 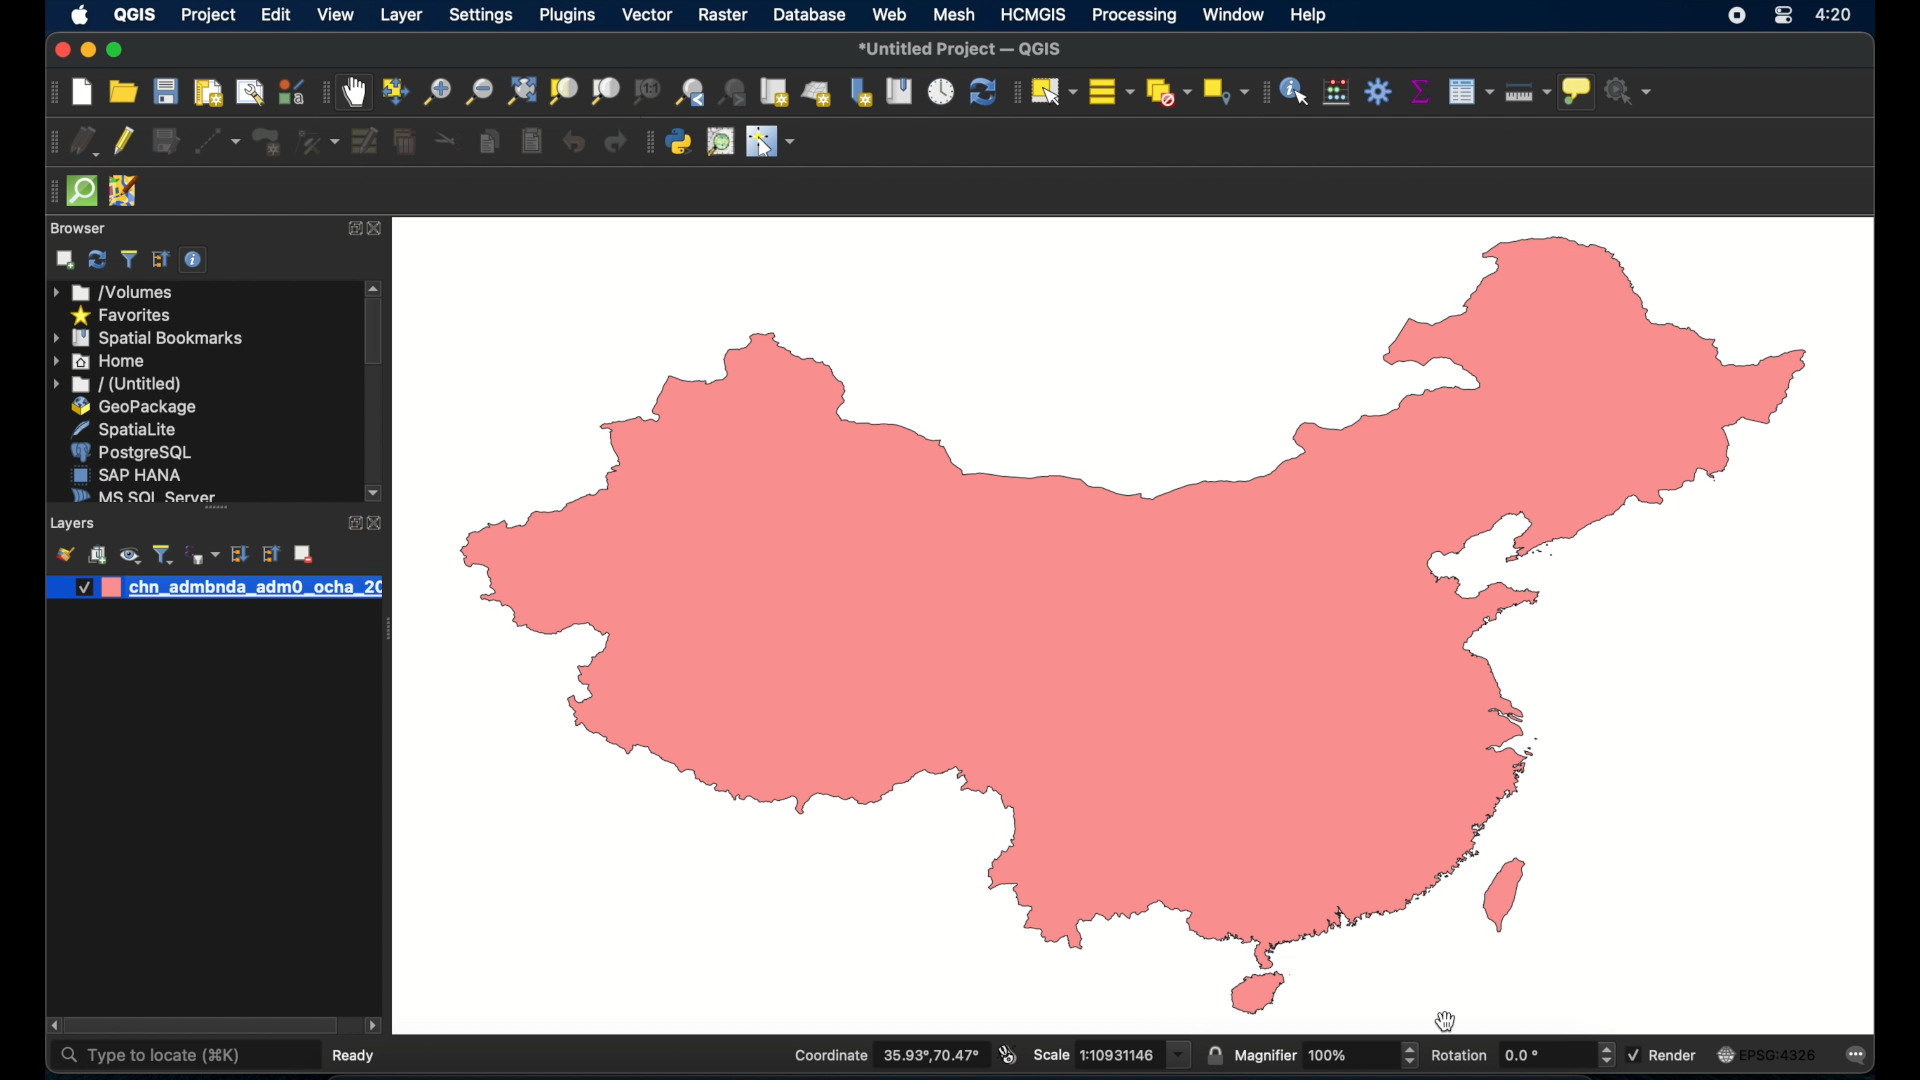 I want to click on enable/disbale properties widget, so click(x=197, y=260).